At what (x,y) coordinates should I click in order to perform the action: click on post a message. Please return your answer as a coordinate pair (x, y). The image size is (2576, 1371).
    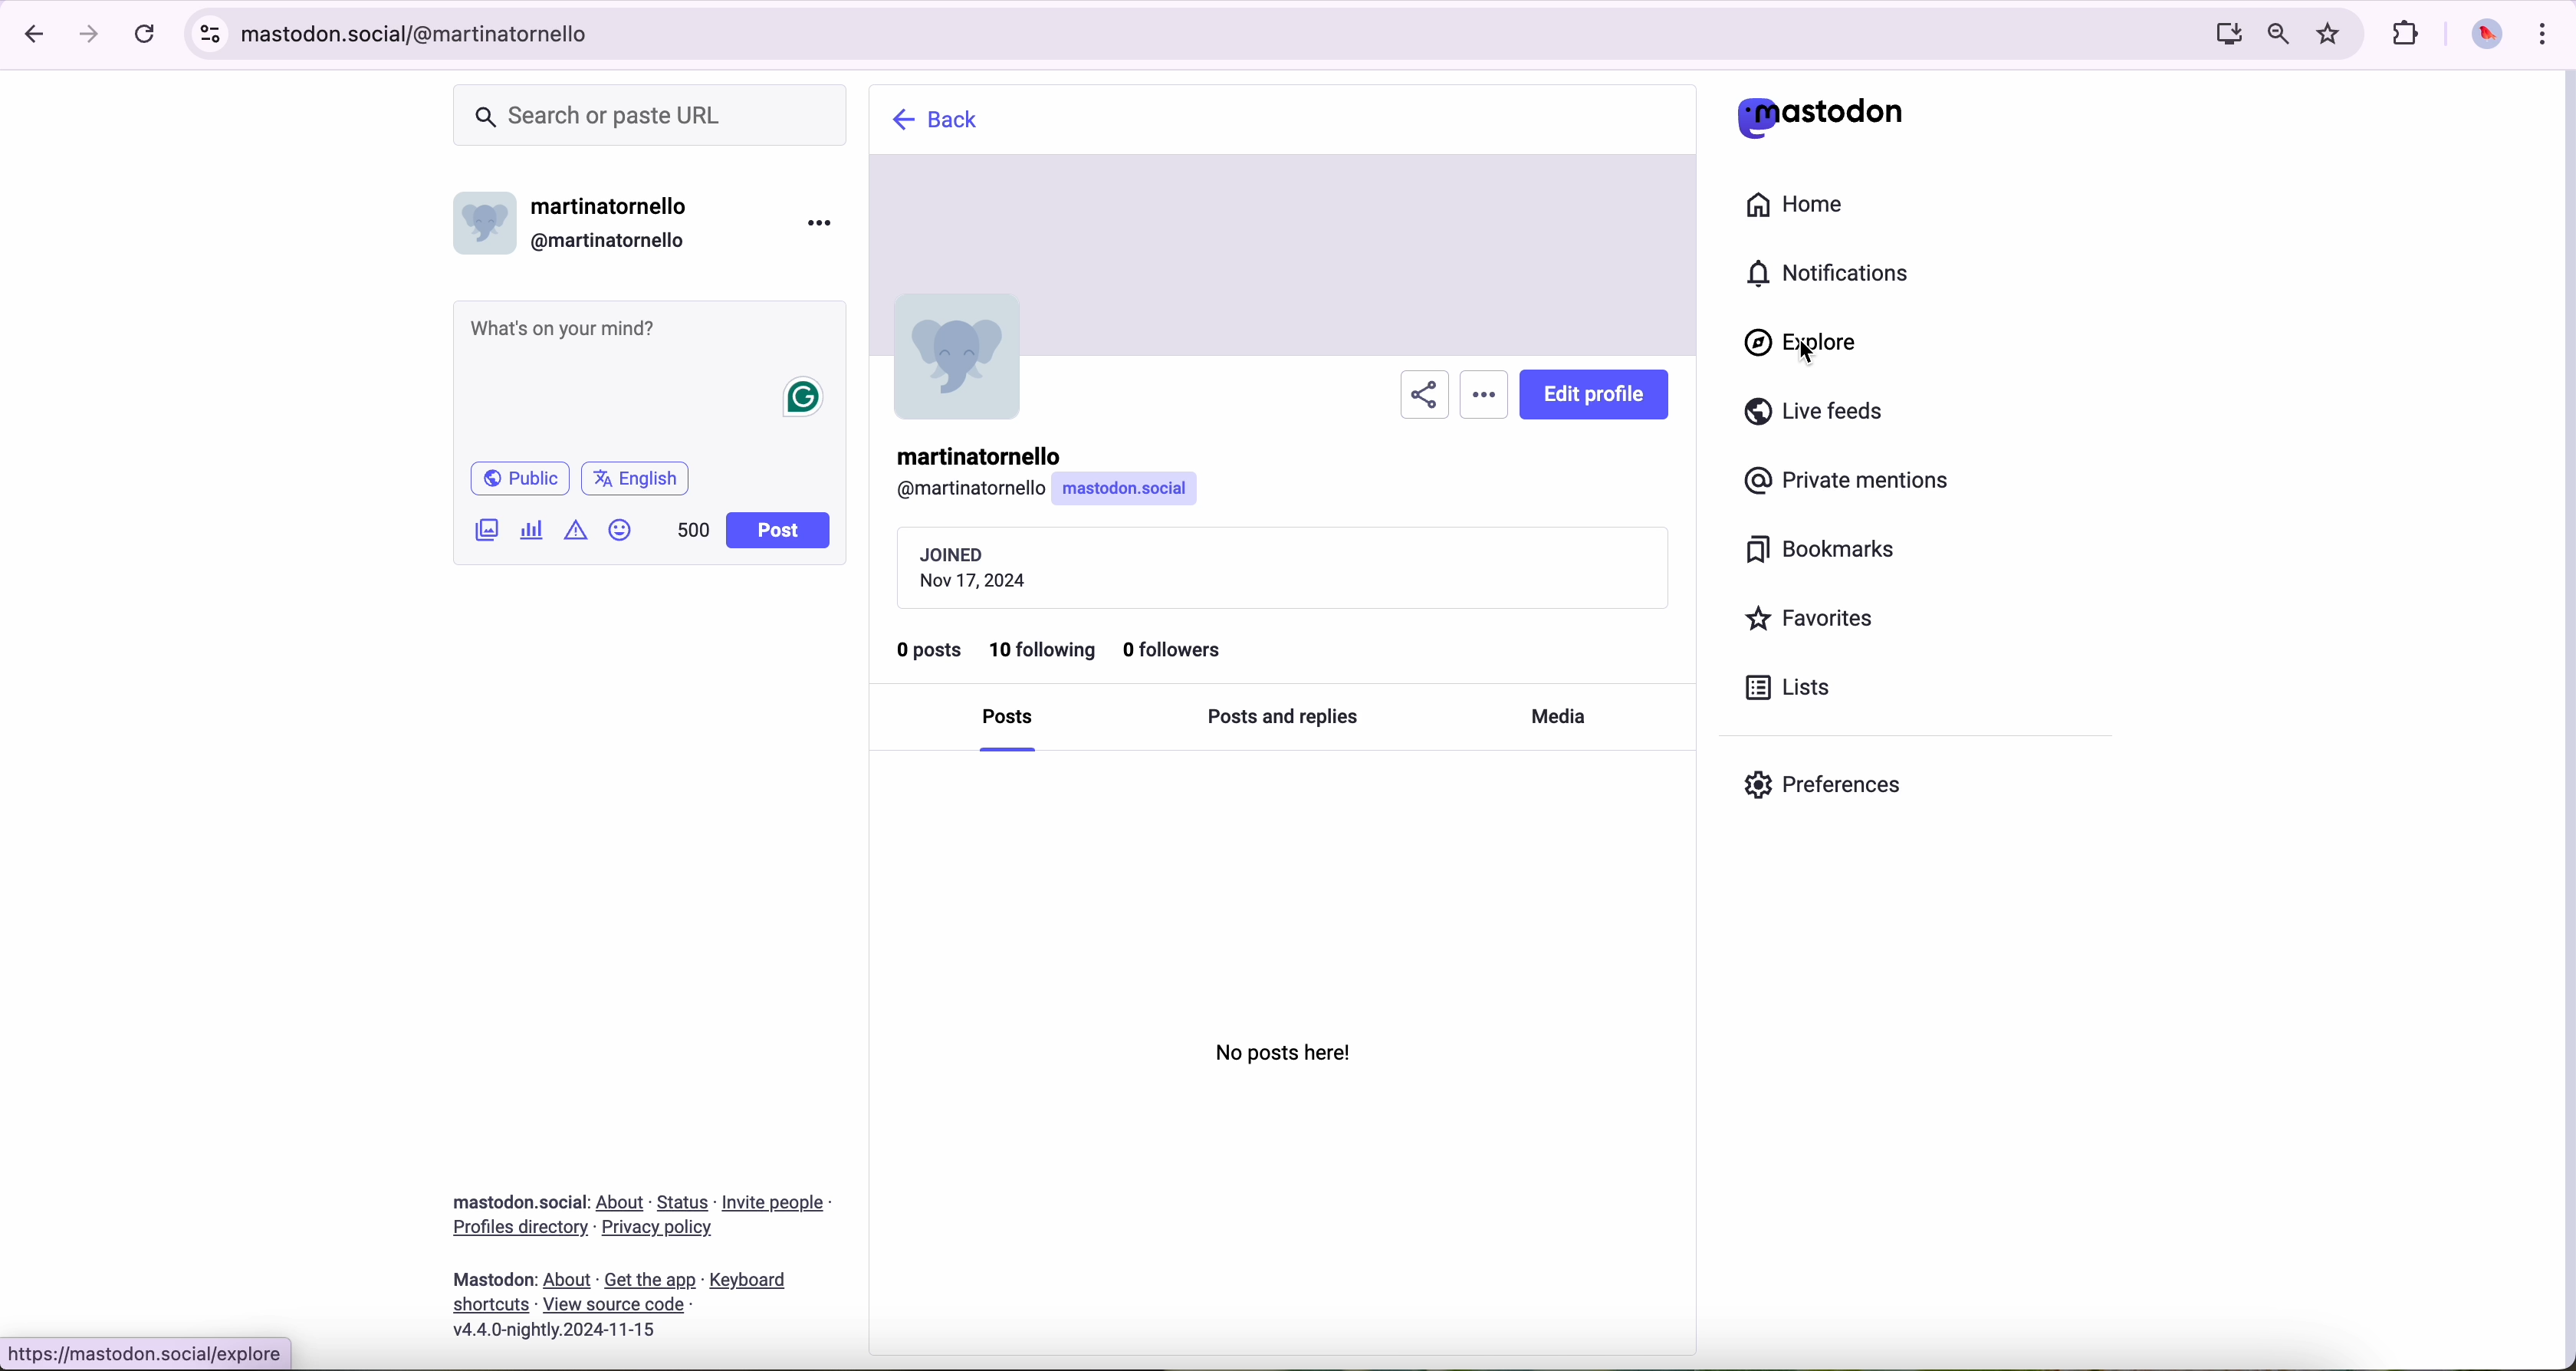
    Looking at the image, I should click on (652, 331).